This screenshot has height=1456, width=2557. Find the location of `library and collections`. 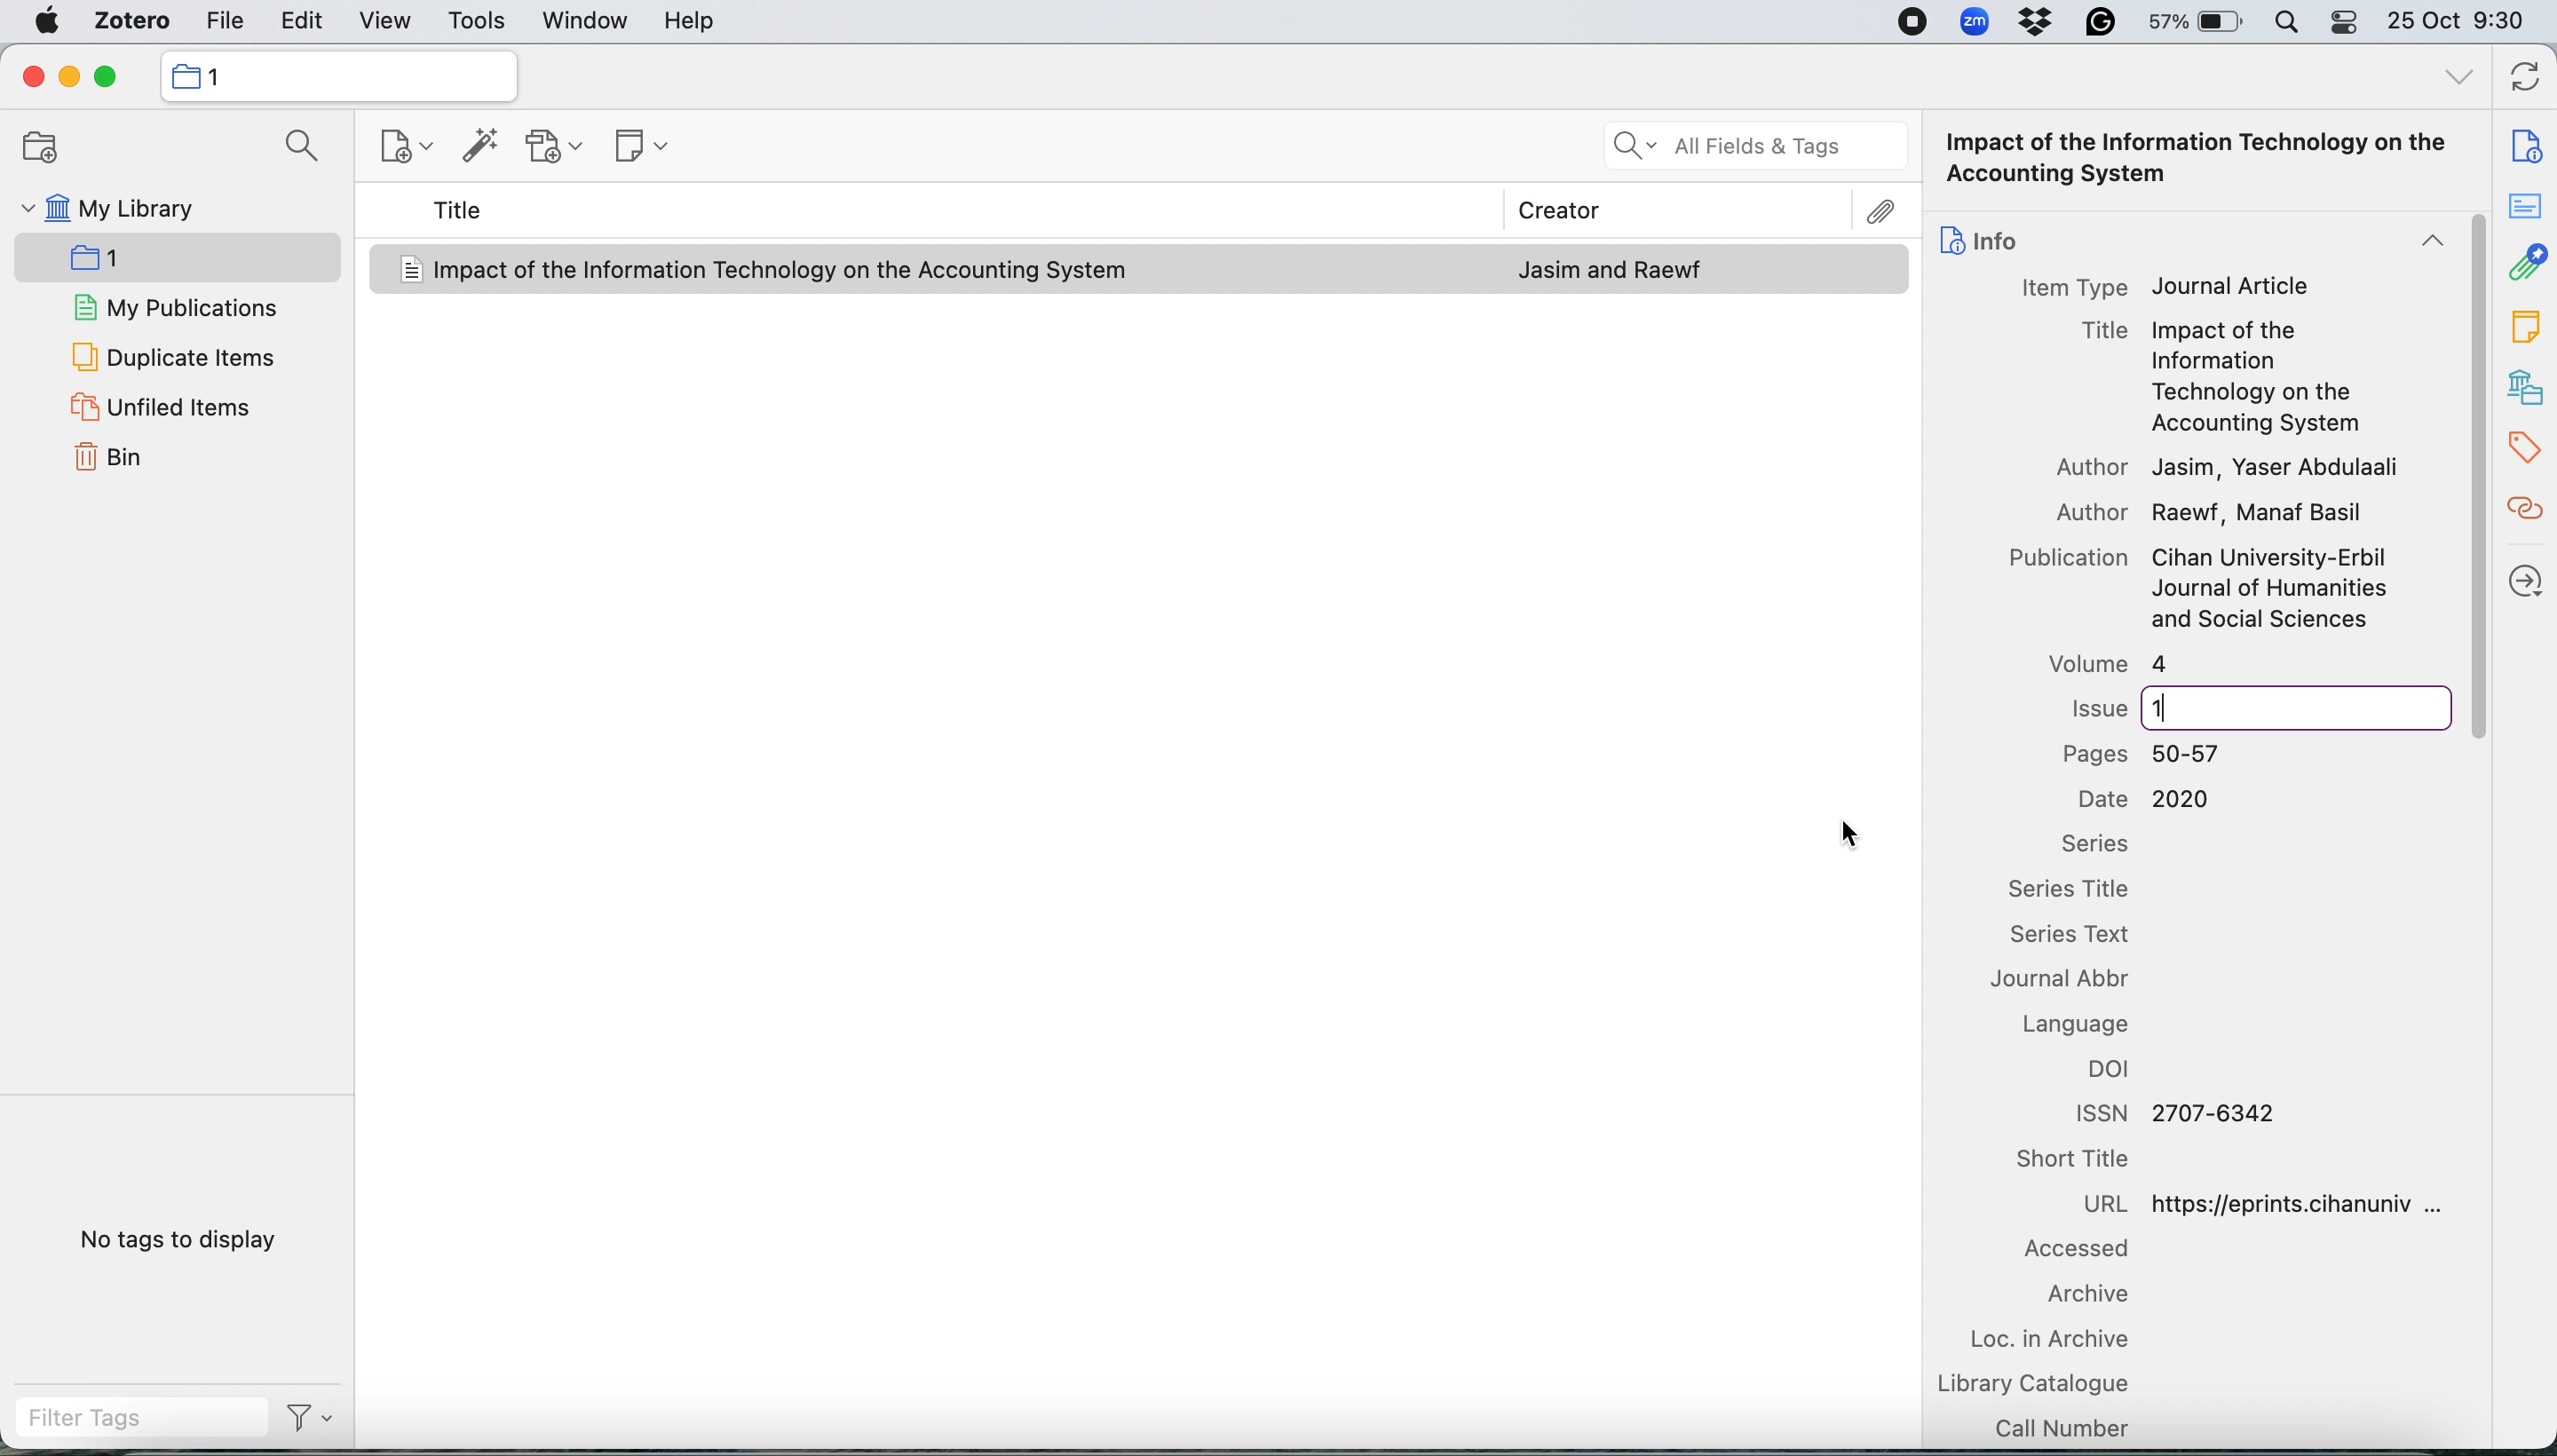

library and collections is located at coordinates (2523, 385).